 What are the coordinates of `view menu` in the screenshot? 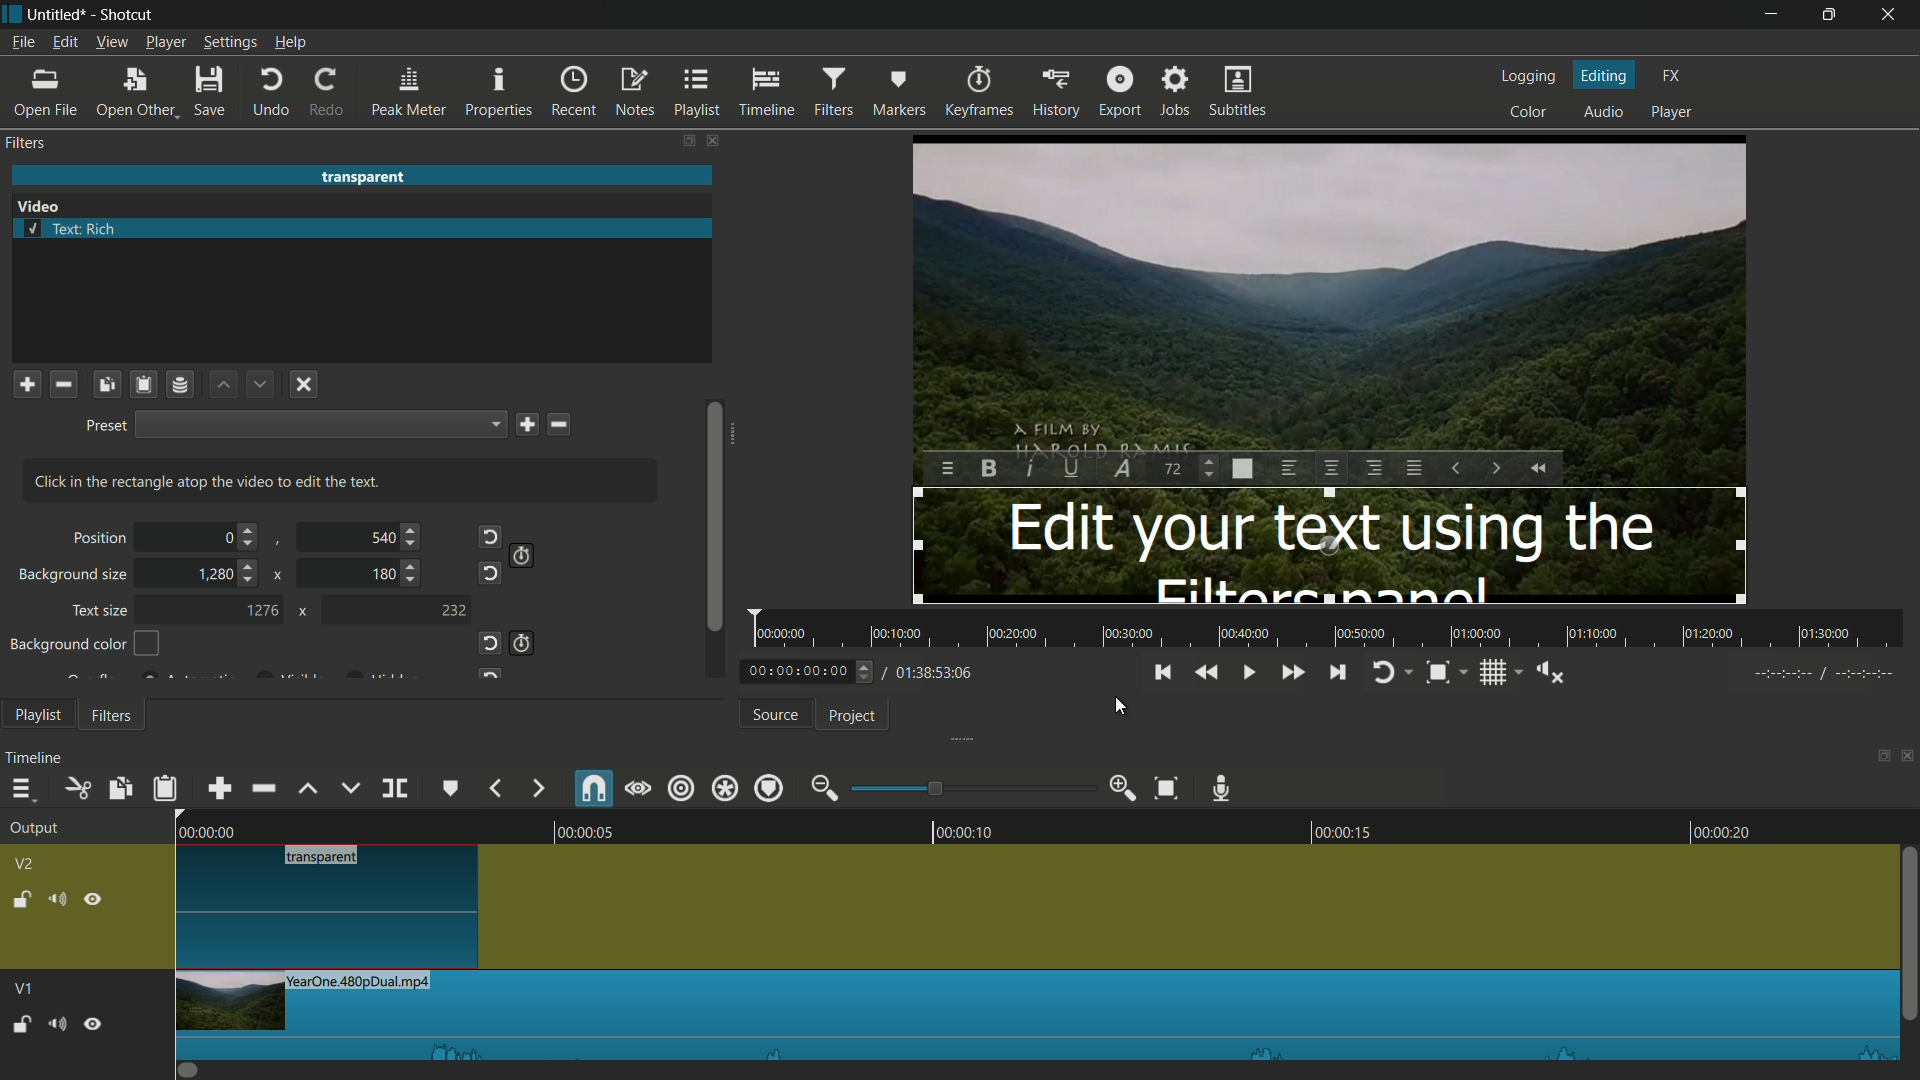 It's located at (113, 42).